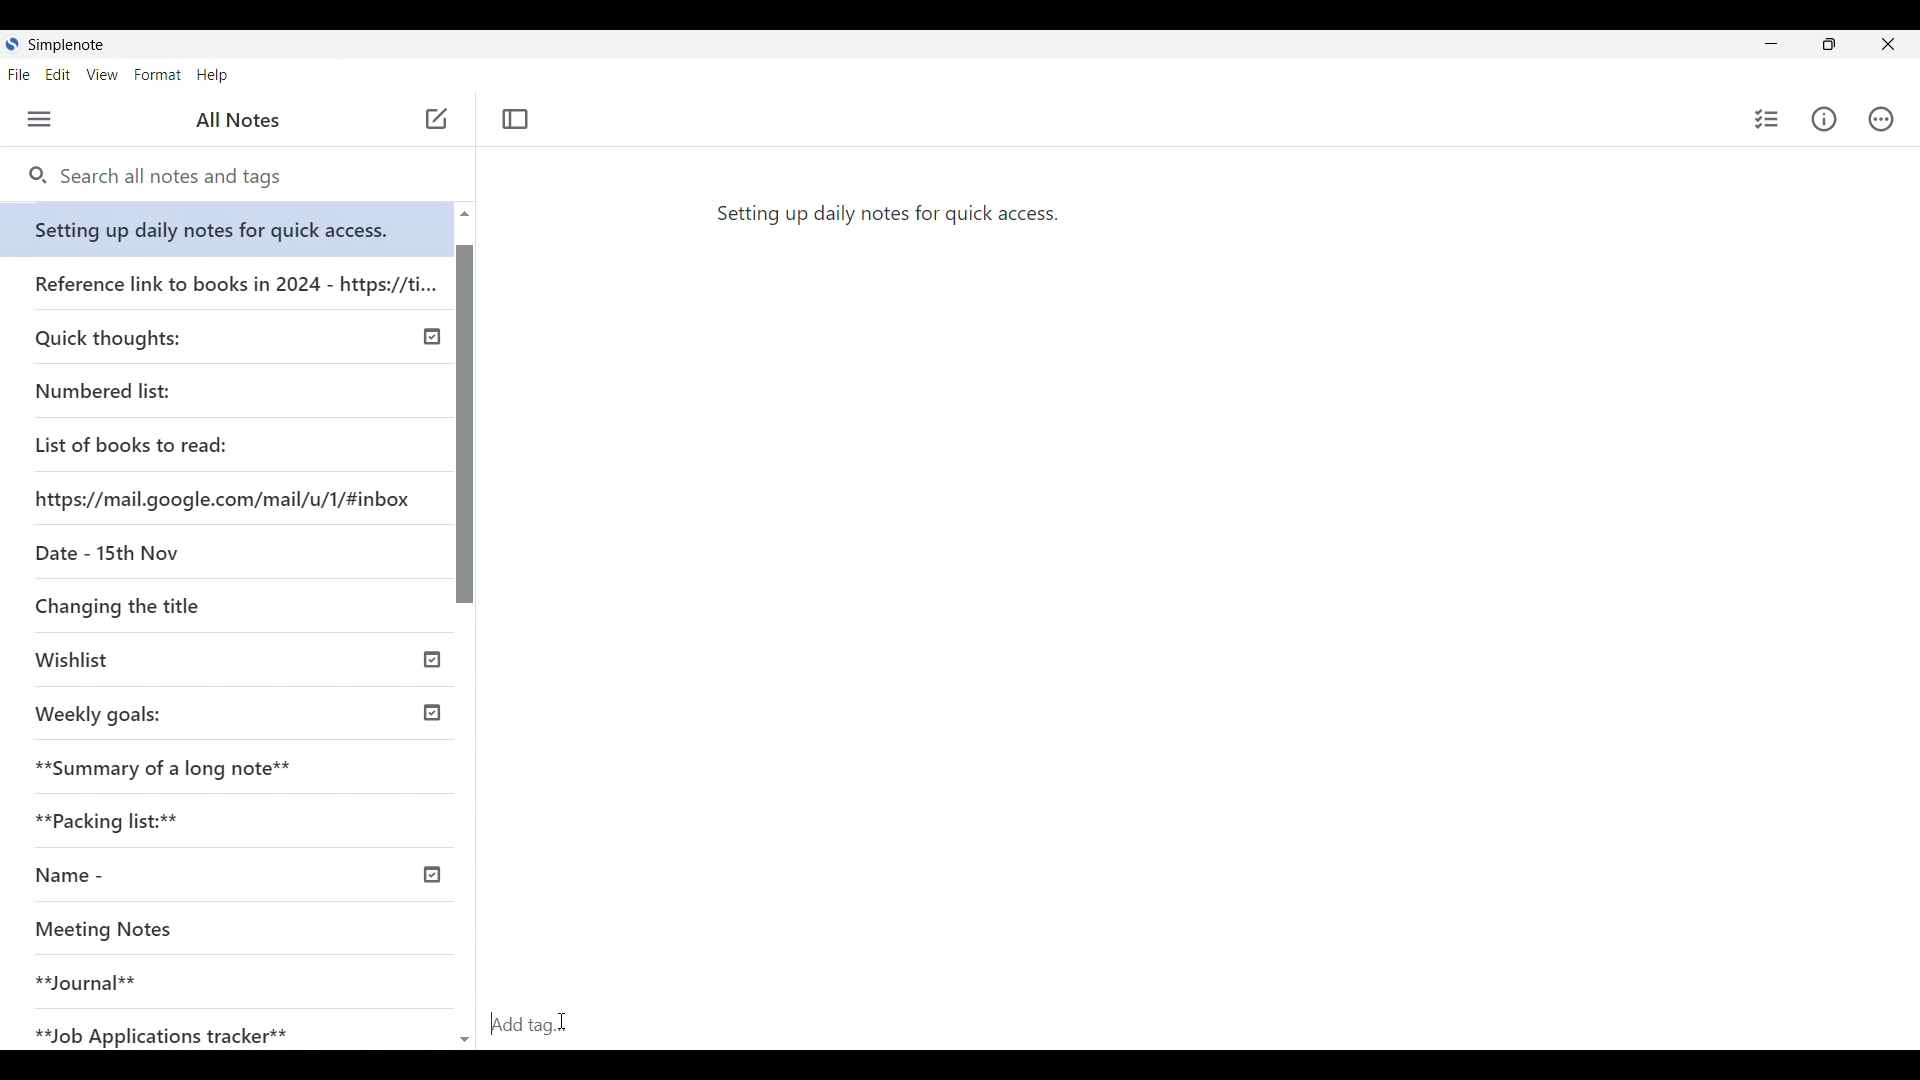  I want to click on Format menu, so click(158, 75).